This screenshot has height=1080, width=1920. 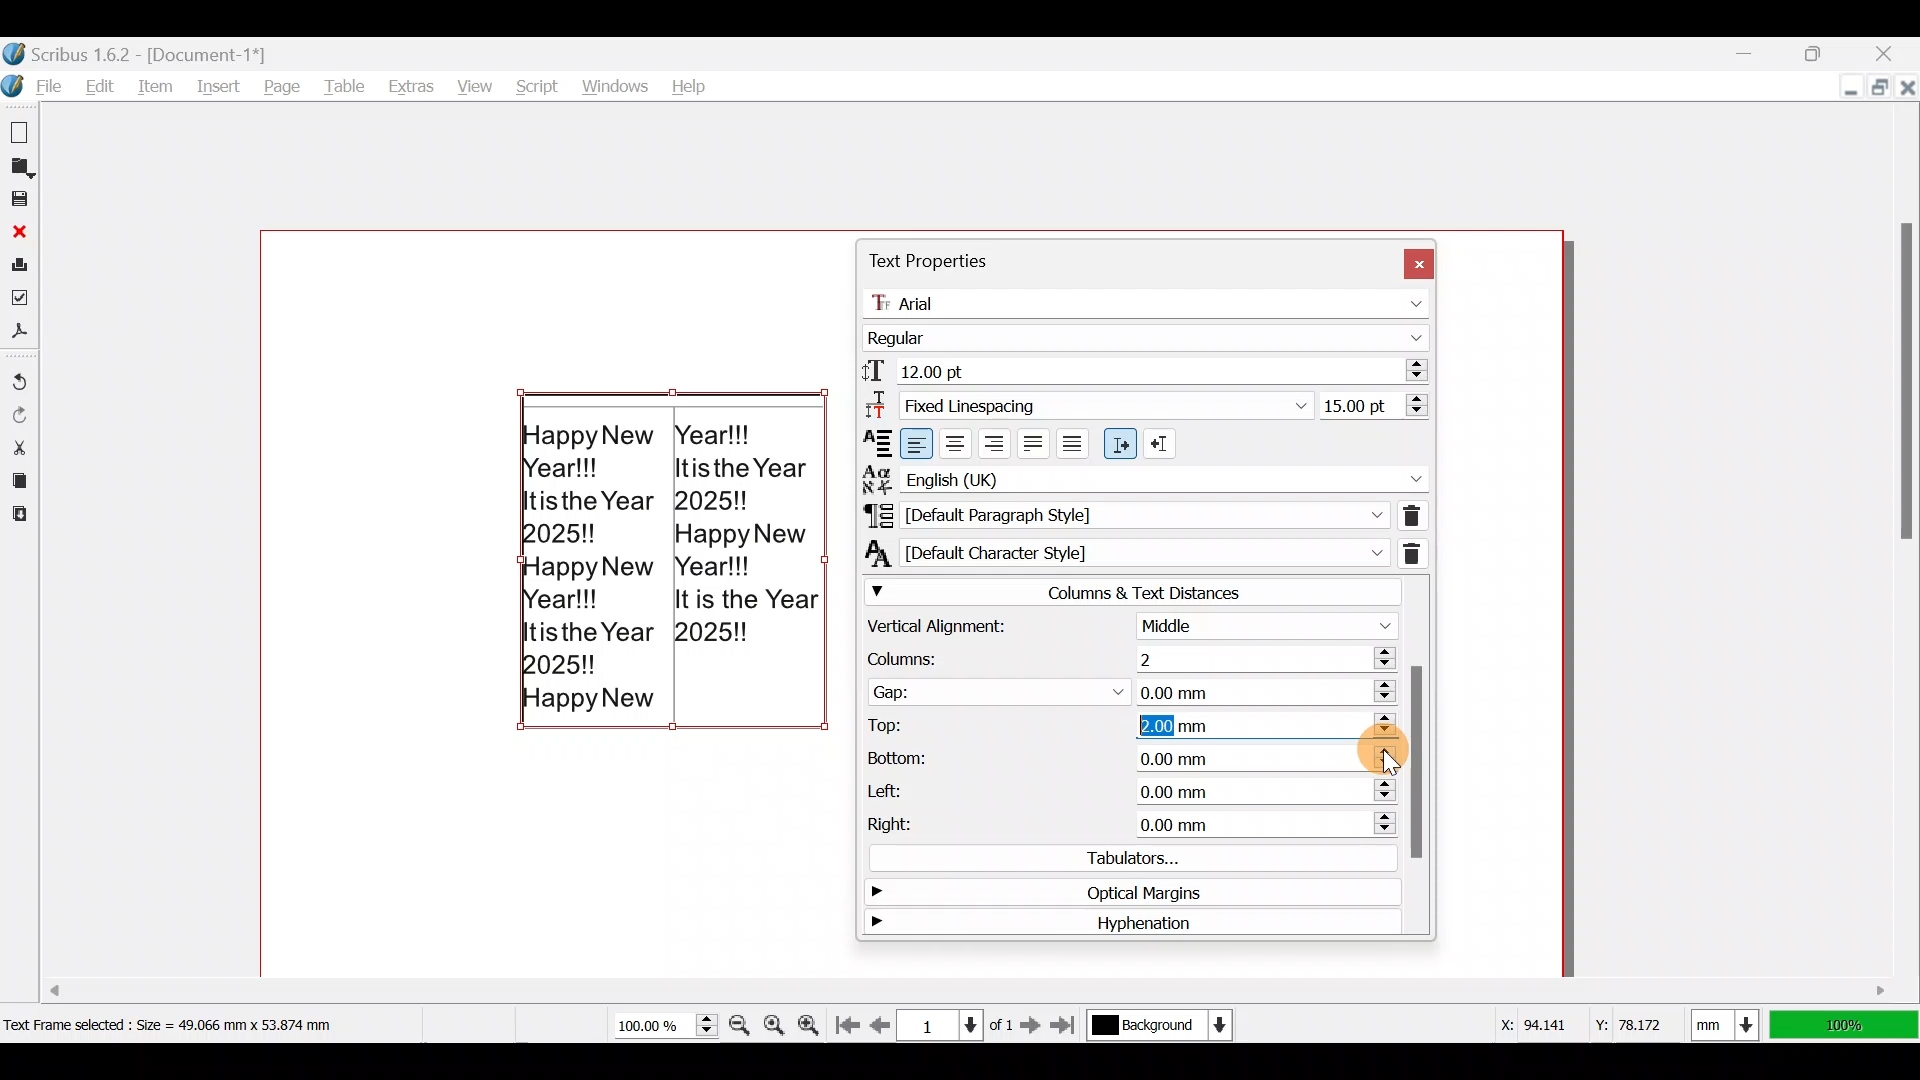 I want to click on Remove direct paragraph formatting, so click(x=1411, y=513).